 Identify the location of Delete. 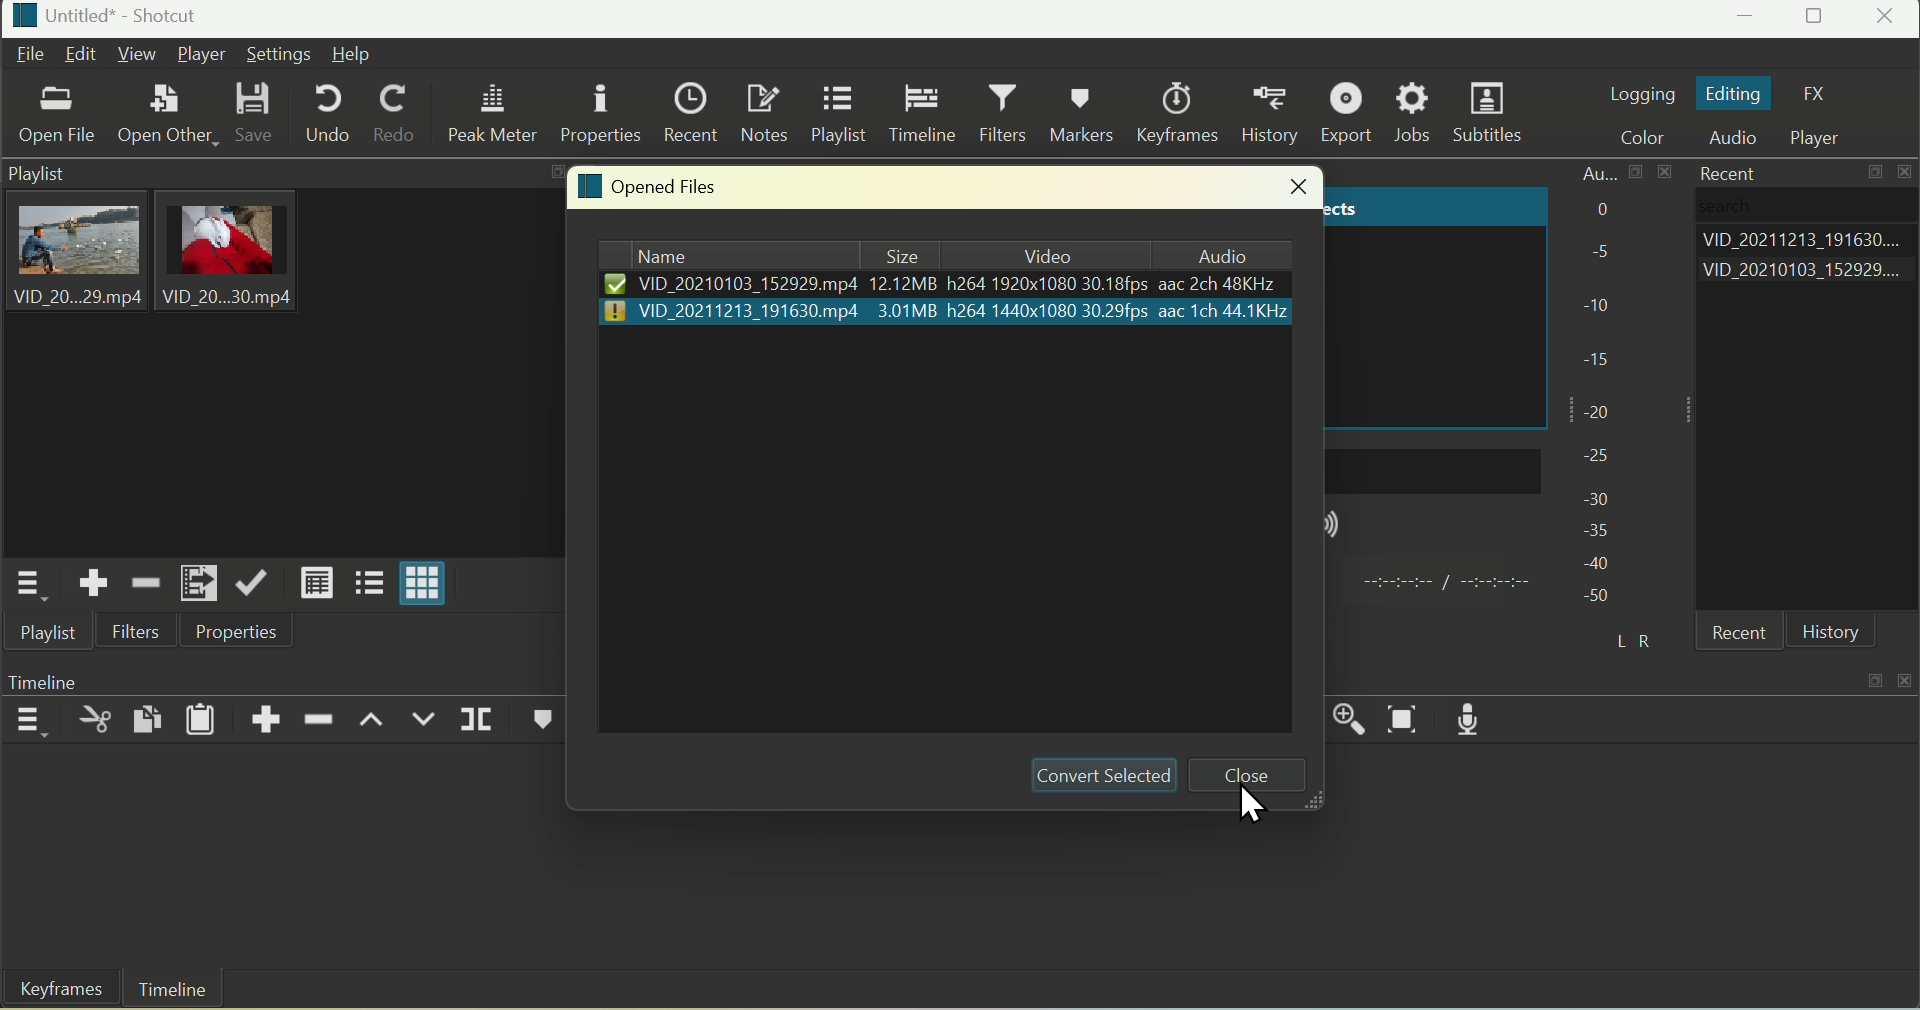
(321, 716).